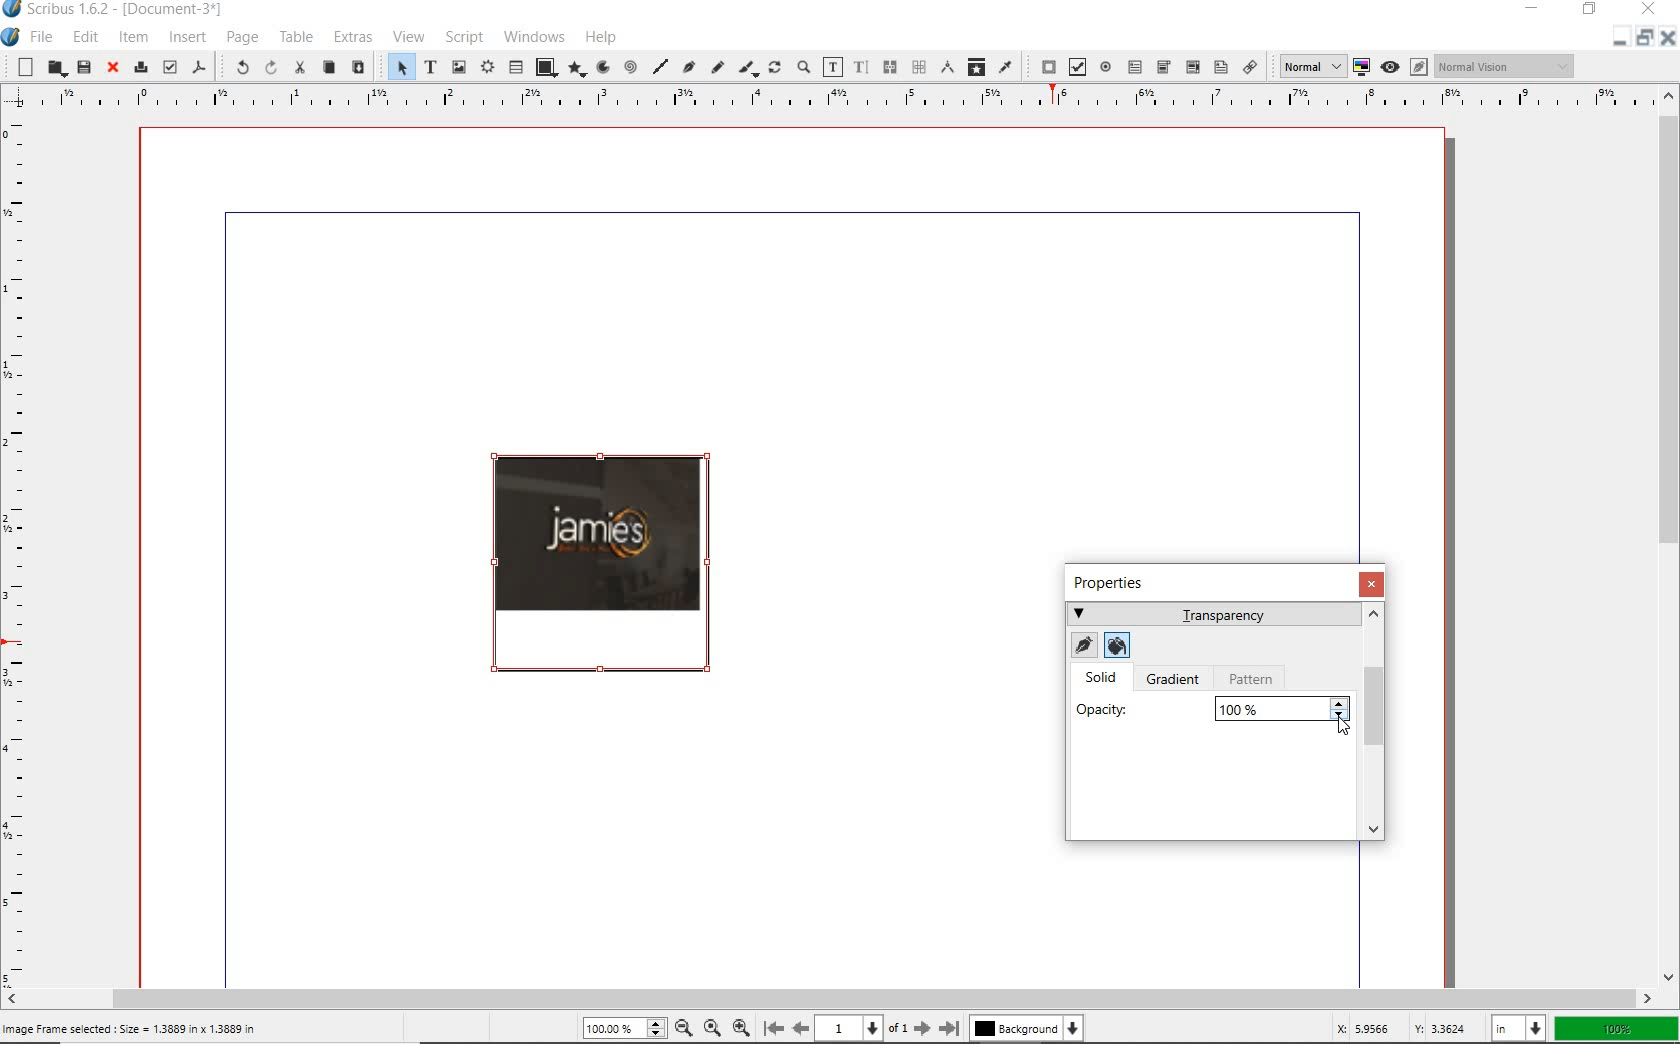 This screenshot has width=1680, height=1044. Describe the element at coordinates (862, 1029) in the screenshot. I see `current page` at that location.